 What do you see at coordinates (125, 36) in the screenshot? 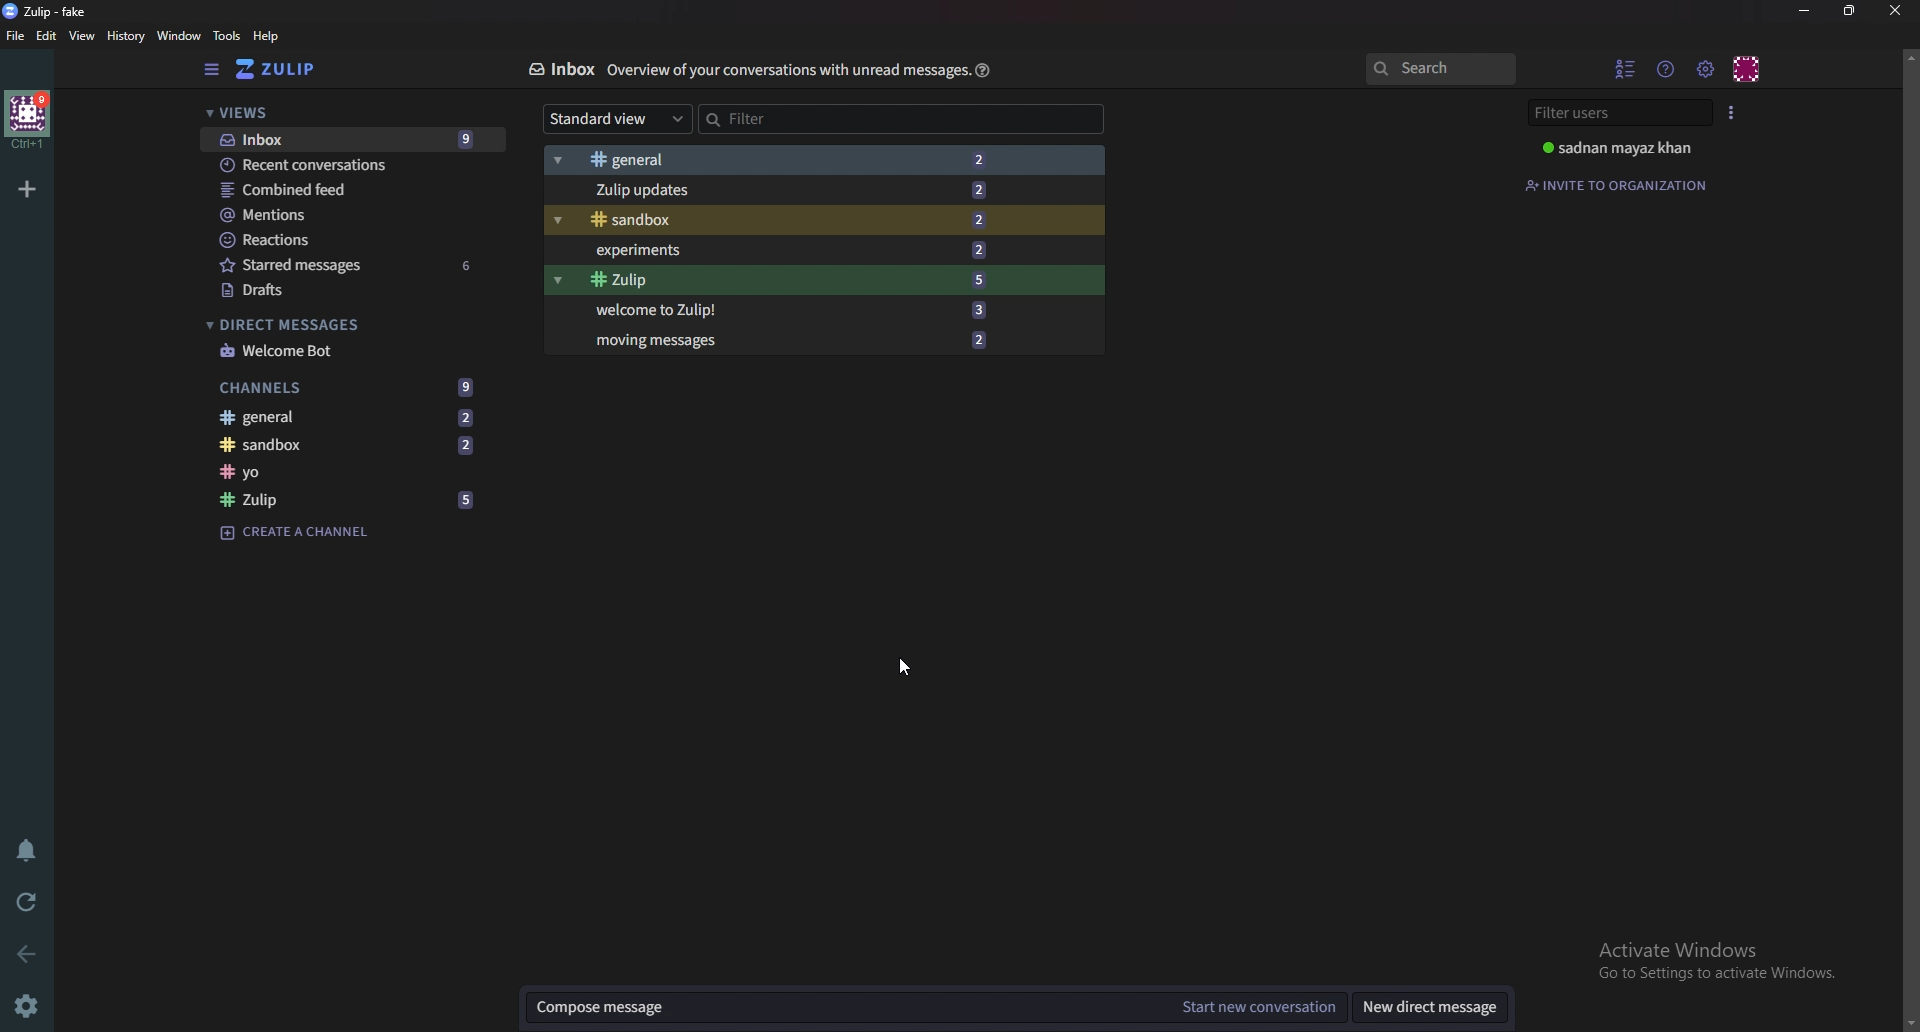
I see `history` at bounding box center [125, 36].